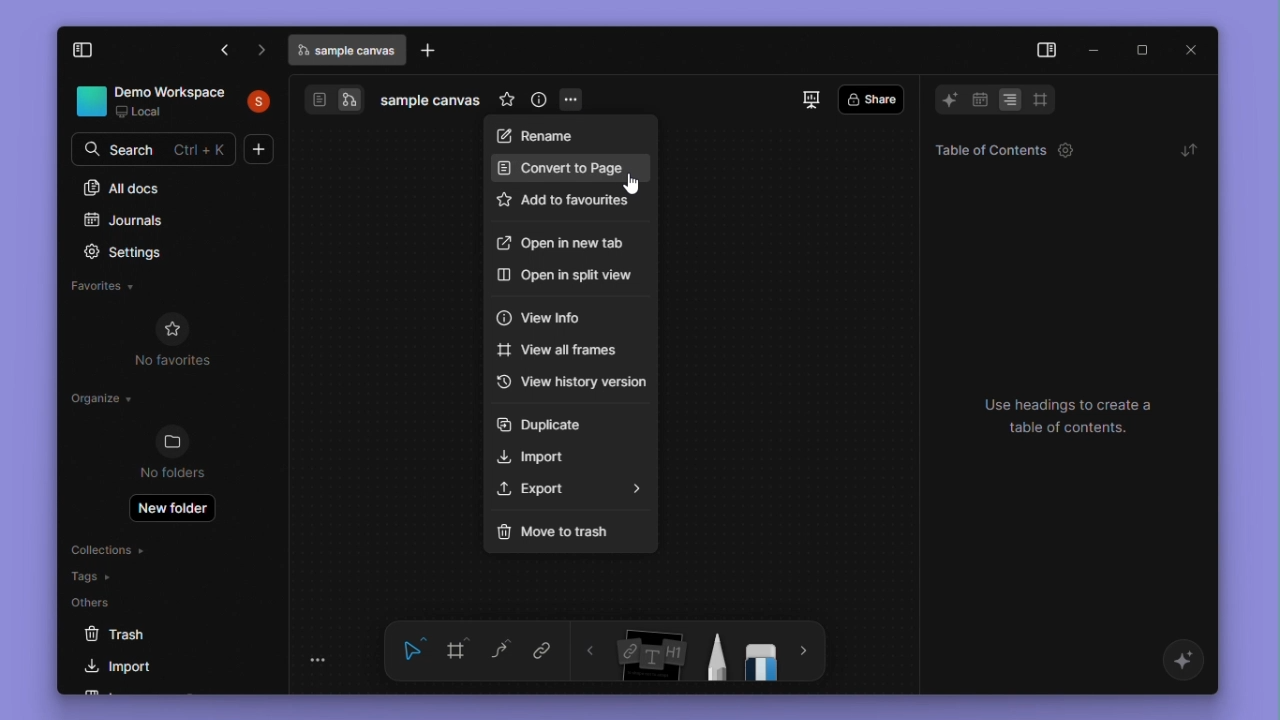  What do you see at coordinates (175, 102) in the screenshot?
I see `Place name and details` at bounding box center [175, 102].